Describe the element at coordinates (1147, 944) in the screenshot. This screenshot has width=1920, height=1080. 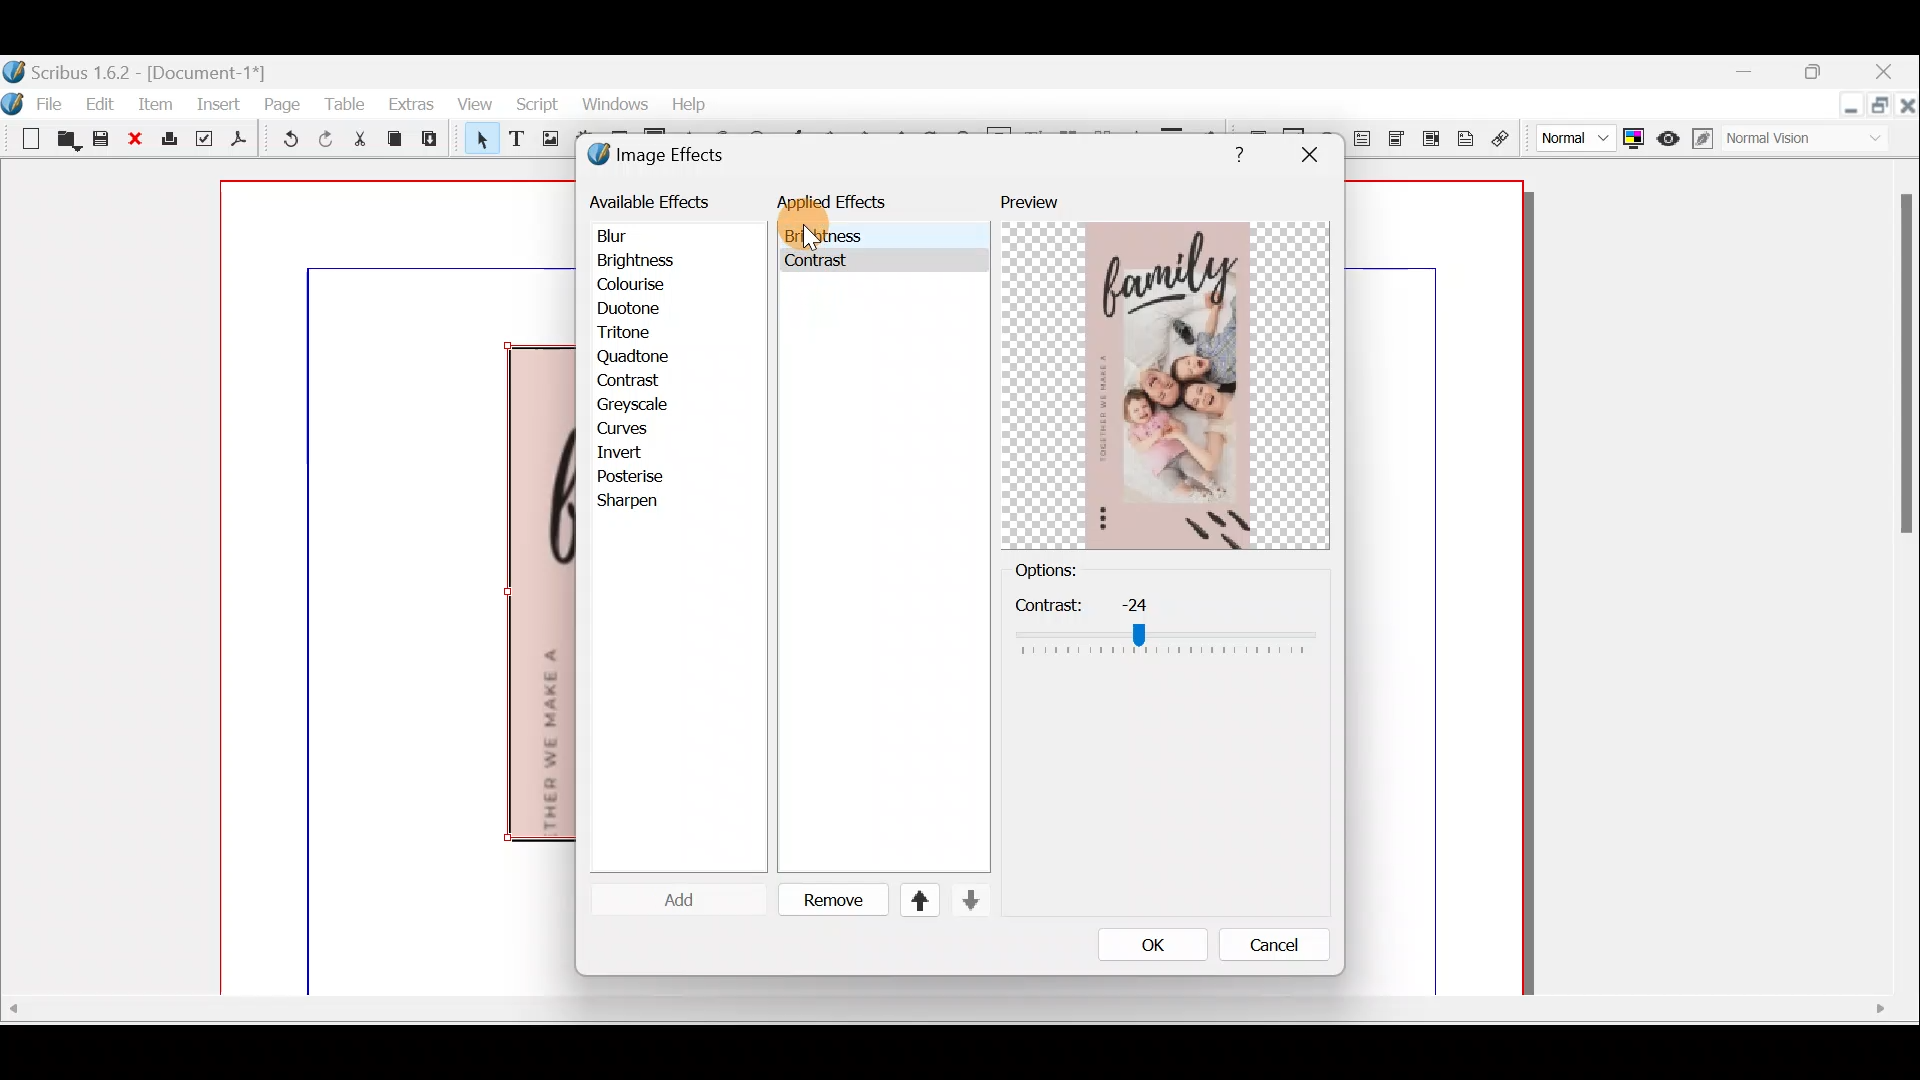
I see `OK` at that location.